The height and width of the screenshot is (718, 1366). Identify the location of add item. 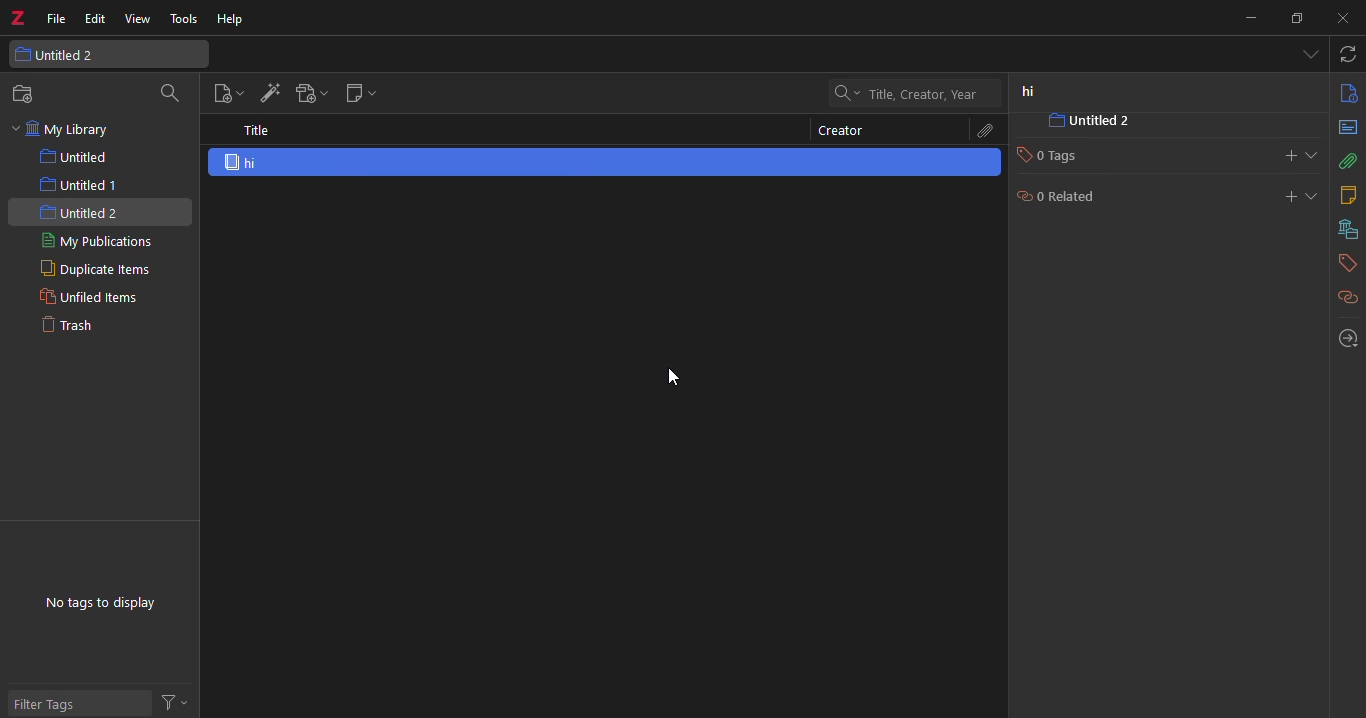
(268, 94).